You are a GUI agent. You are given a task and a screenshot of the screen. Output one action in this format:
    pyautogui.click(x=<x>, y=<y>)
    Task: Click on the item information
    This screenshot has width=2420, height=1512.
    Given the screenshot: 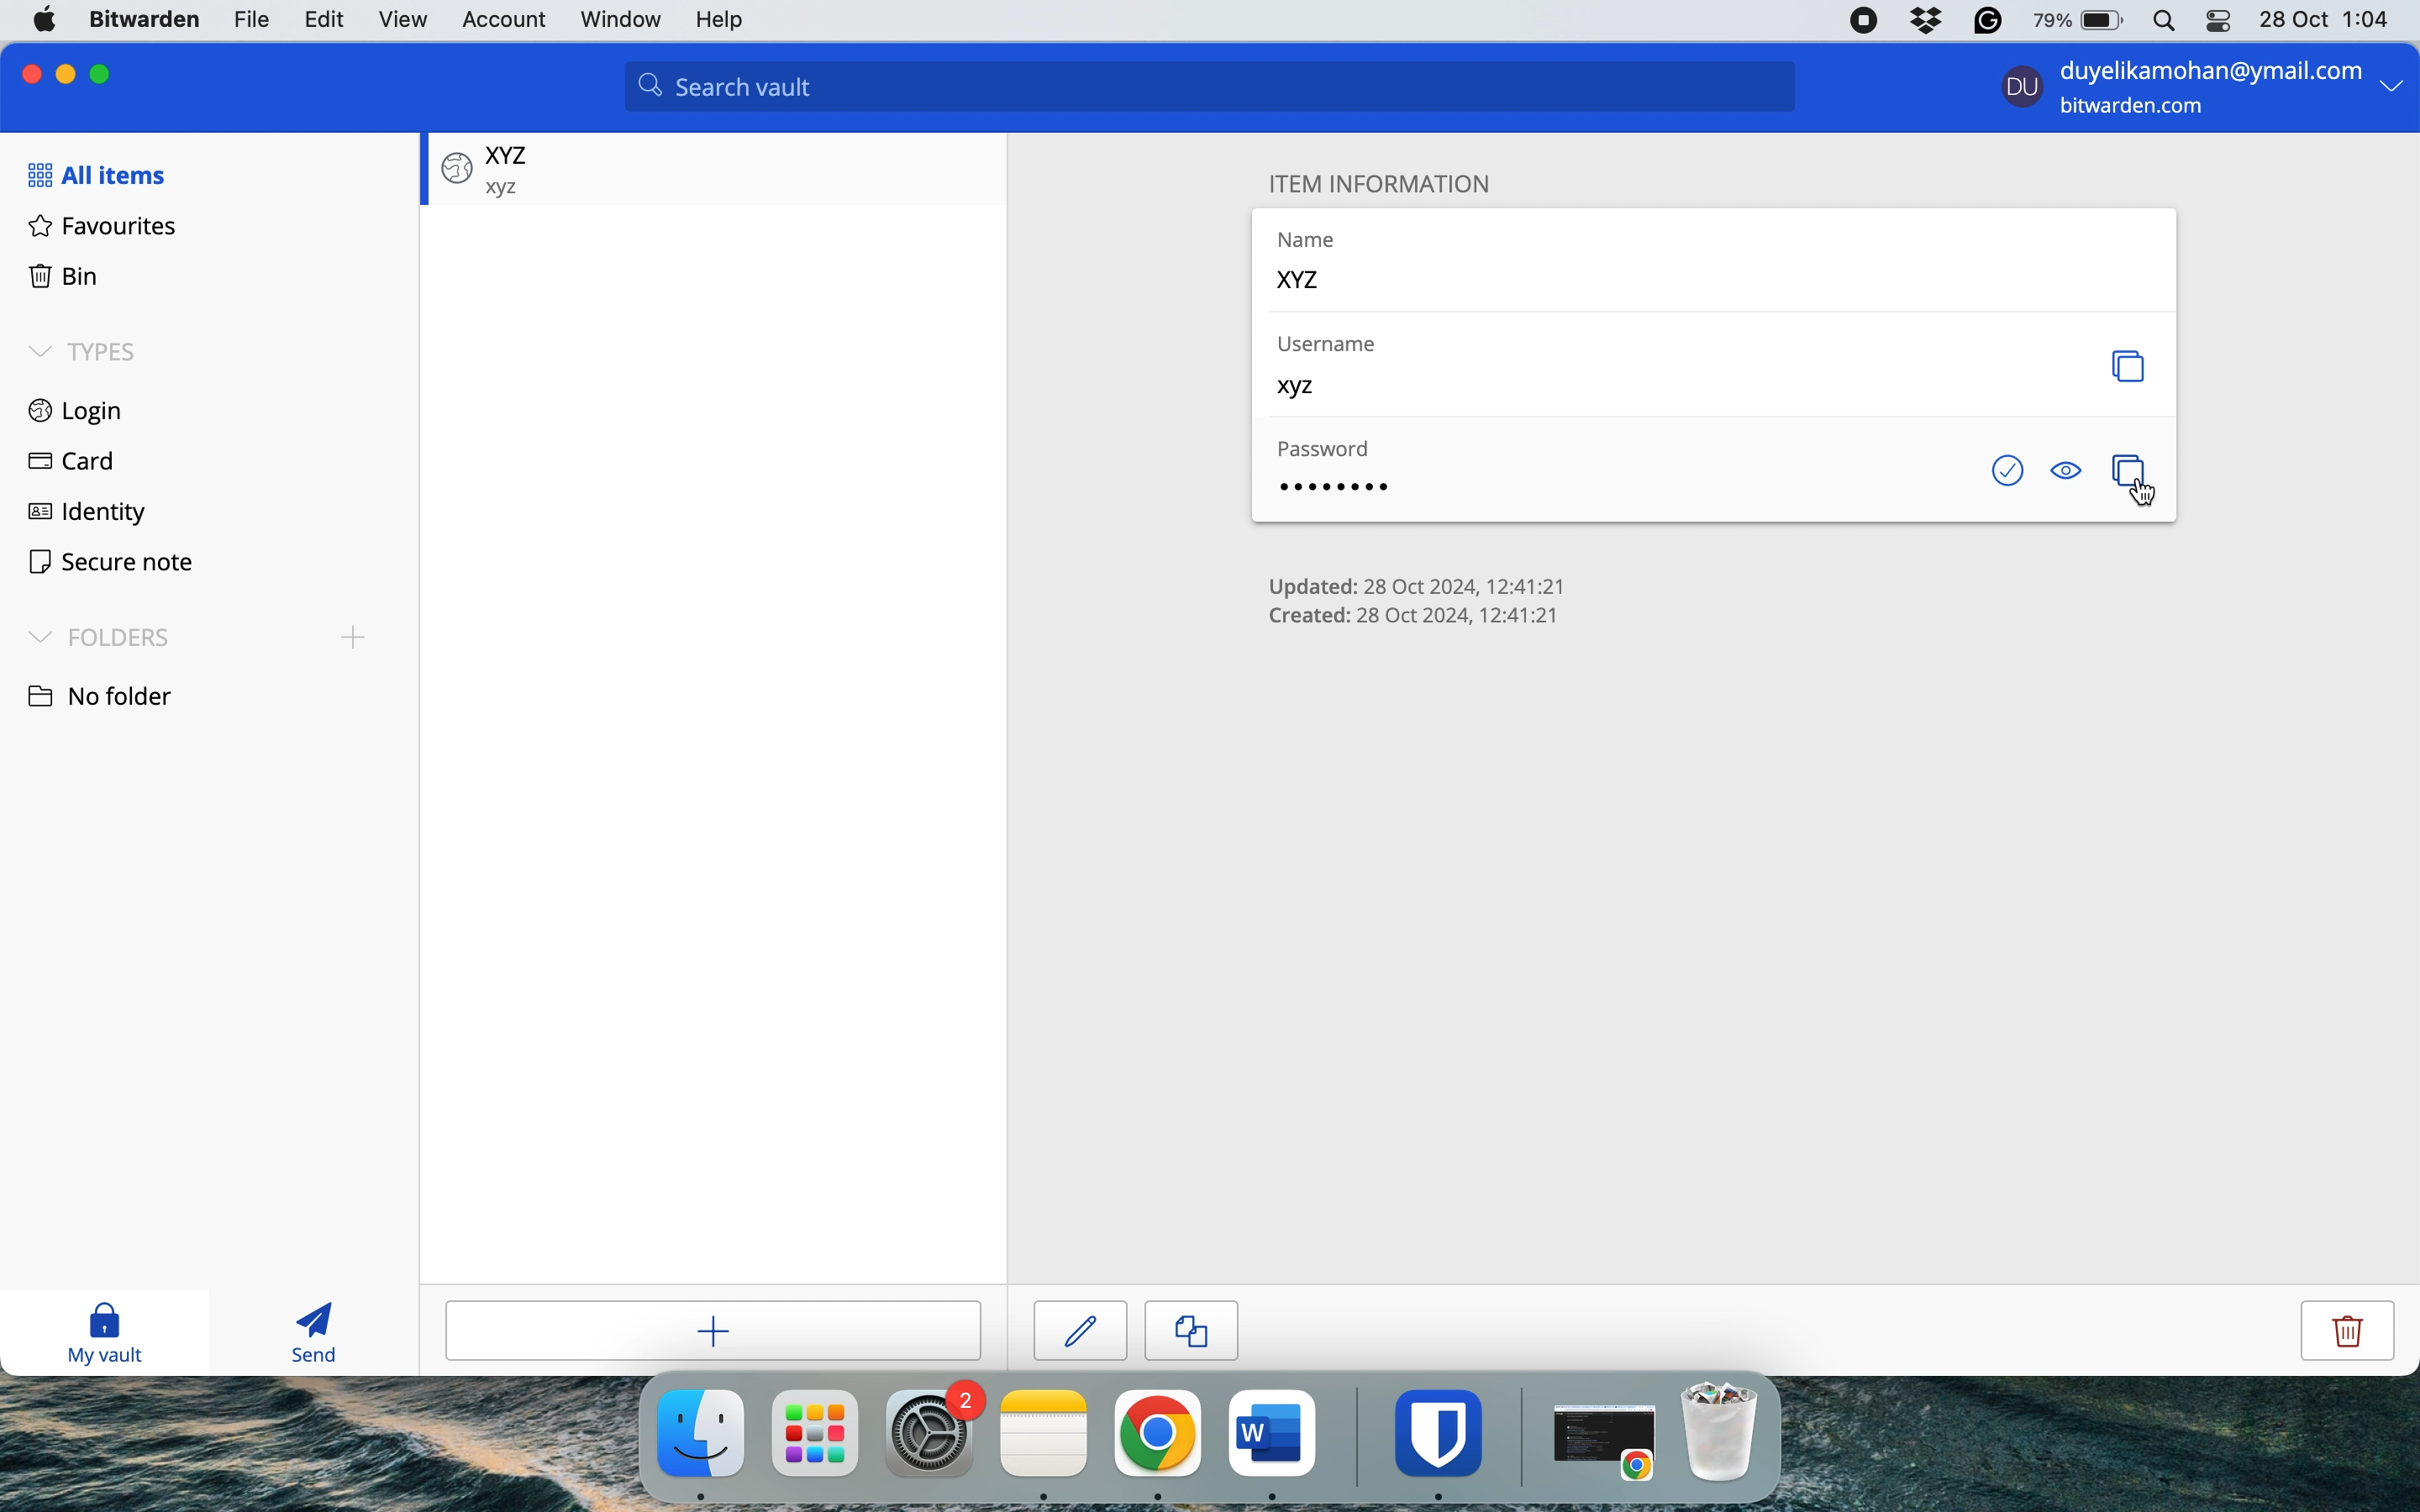 What is the action you would take?
    pyautogui.click(x=1399, y=180)
    